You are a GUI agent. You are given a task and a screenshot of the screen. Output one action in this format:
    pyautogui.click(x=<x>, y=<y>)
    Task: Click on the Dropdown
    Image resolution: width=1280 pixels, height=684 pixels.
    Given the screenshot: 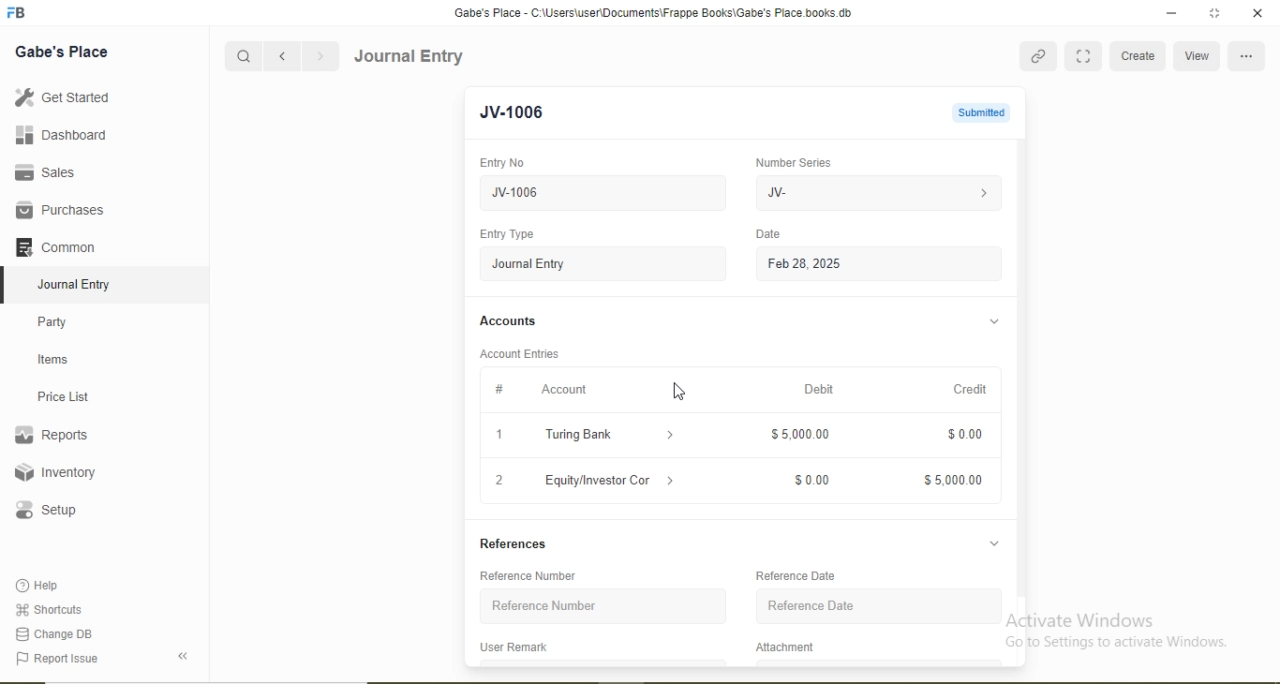 What is the action you would take?
    pyautogui.click(x=672, y=479)
    